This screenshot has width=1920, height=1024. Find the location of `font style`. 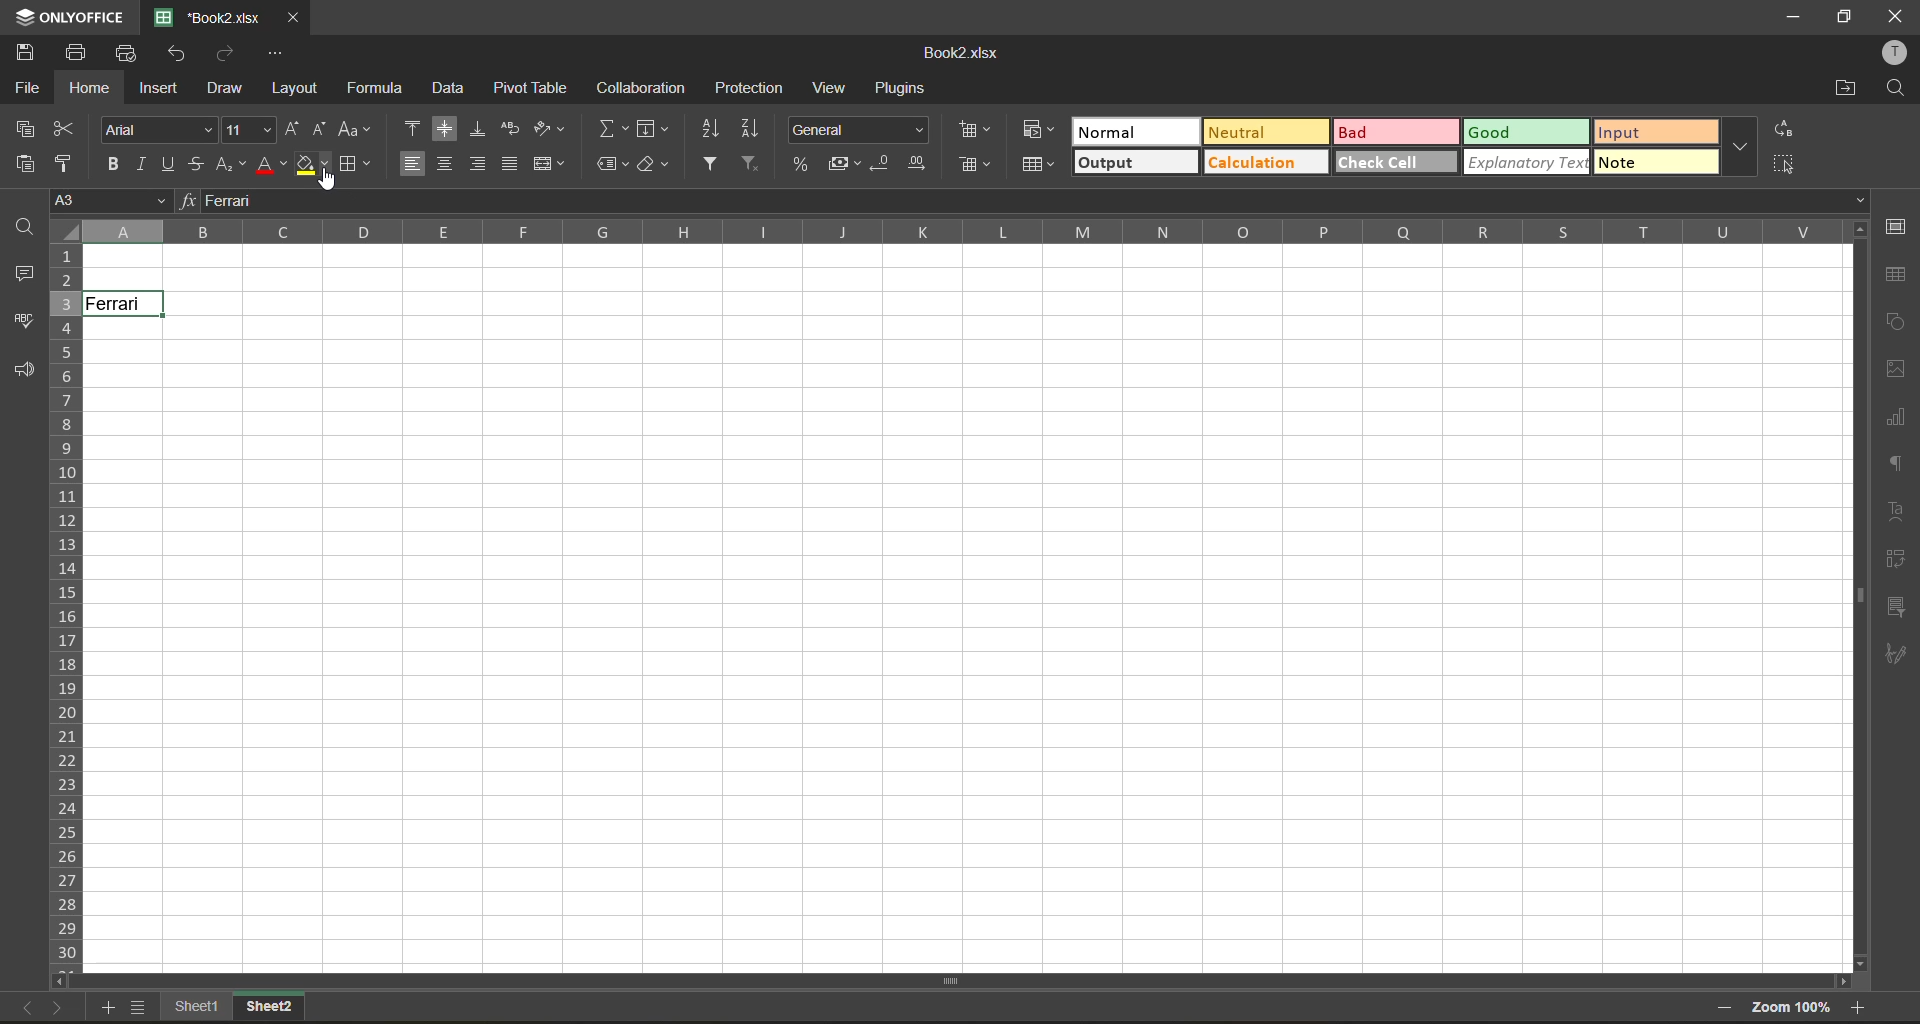

font style is located at coordinates (161, 130).